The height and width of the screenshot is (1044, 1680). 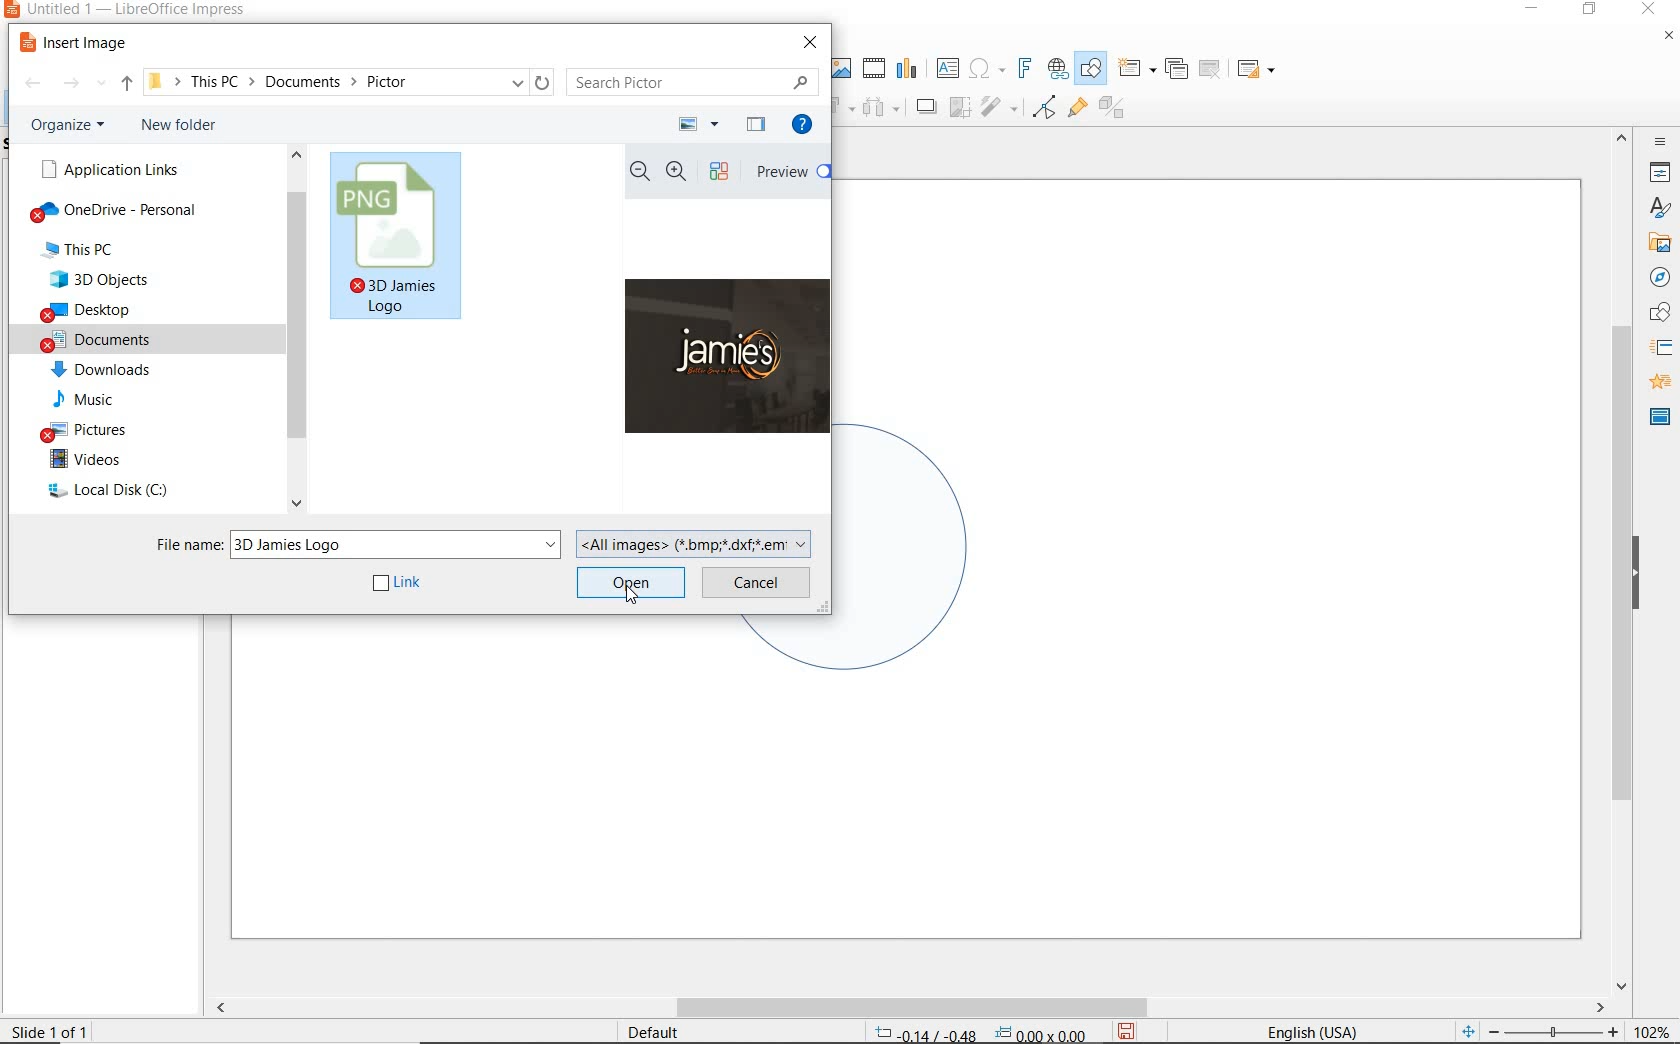 I want to click on this PC, so click(x=101, y=250).